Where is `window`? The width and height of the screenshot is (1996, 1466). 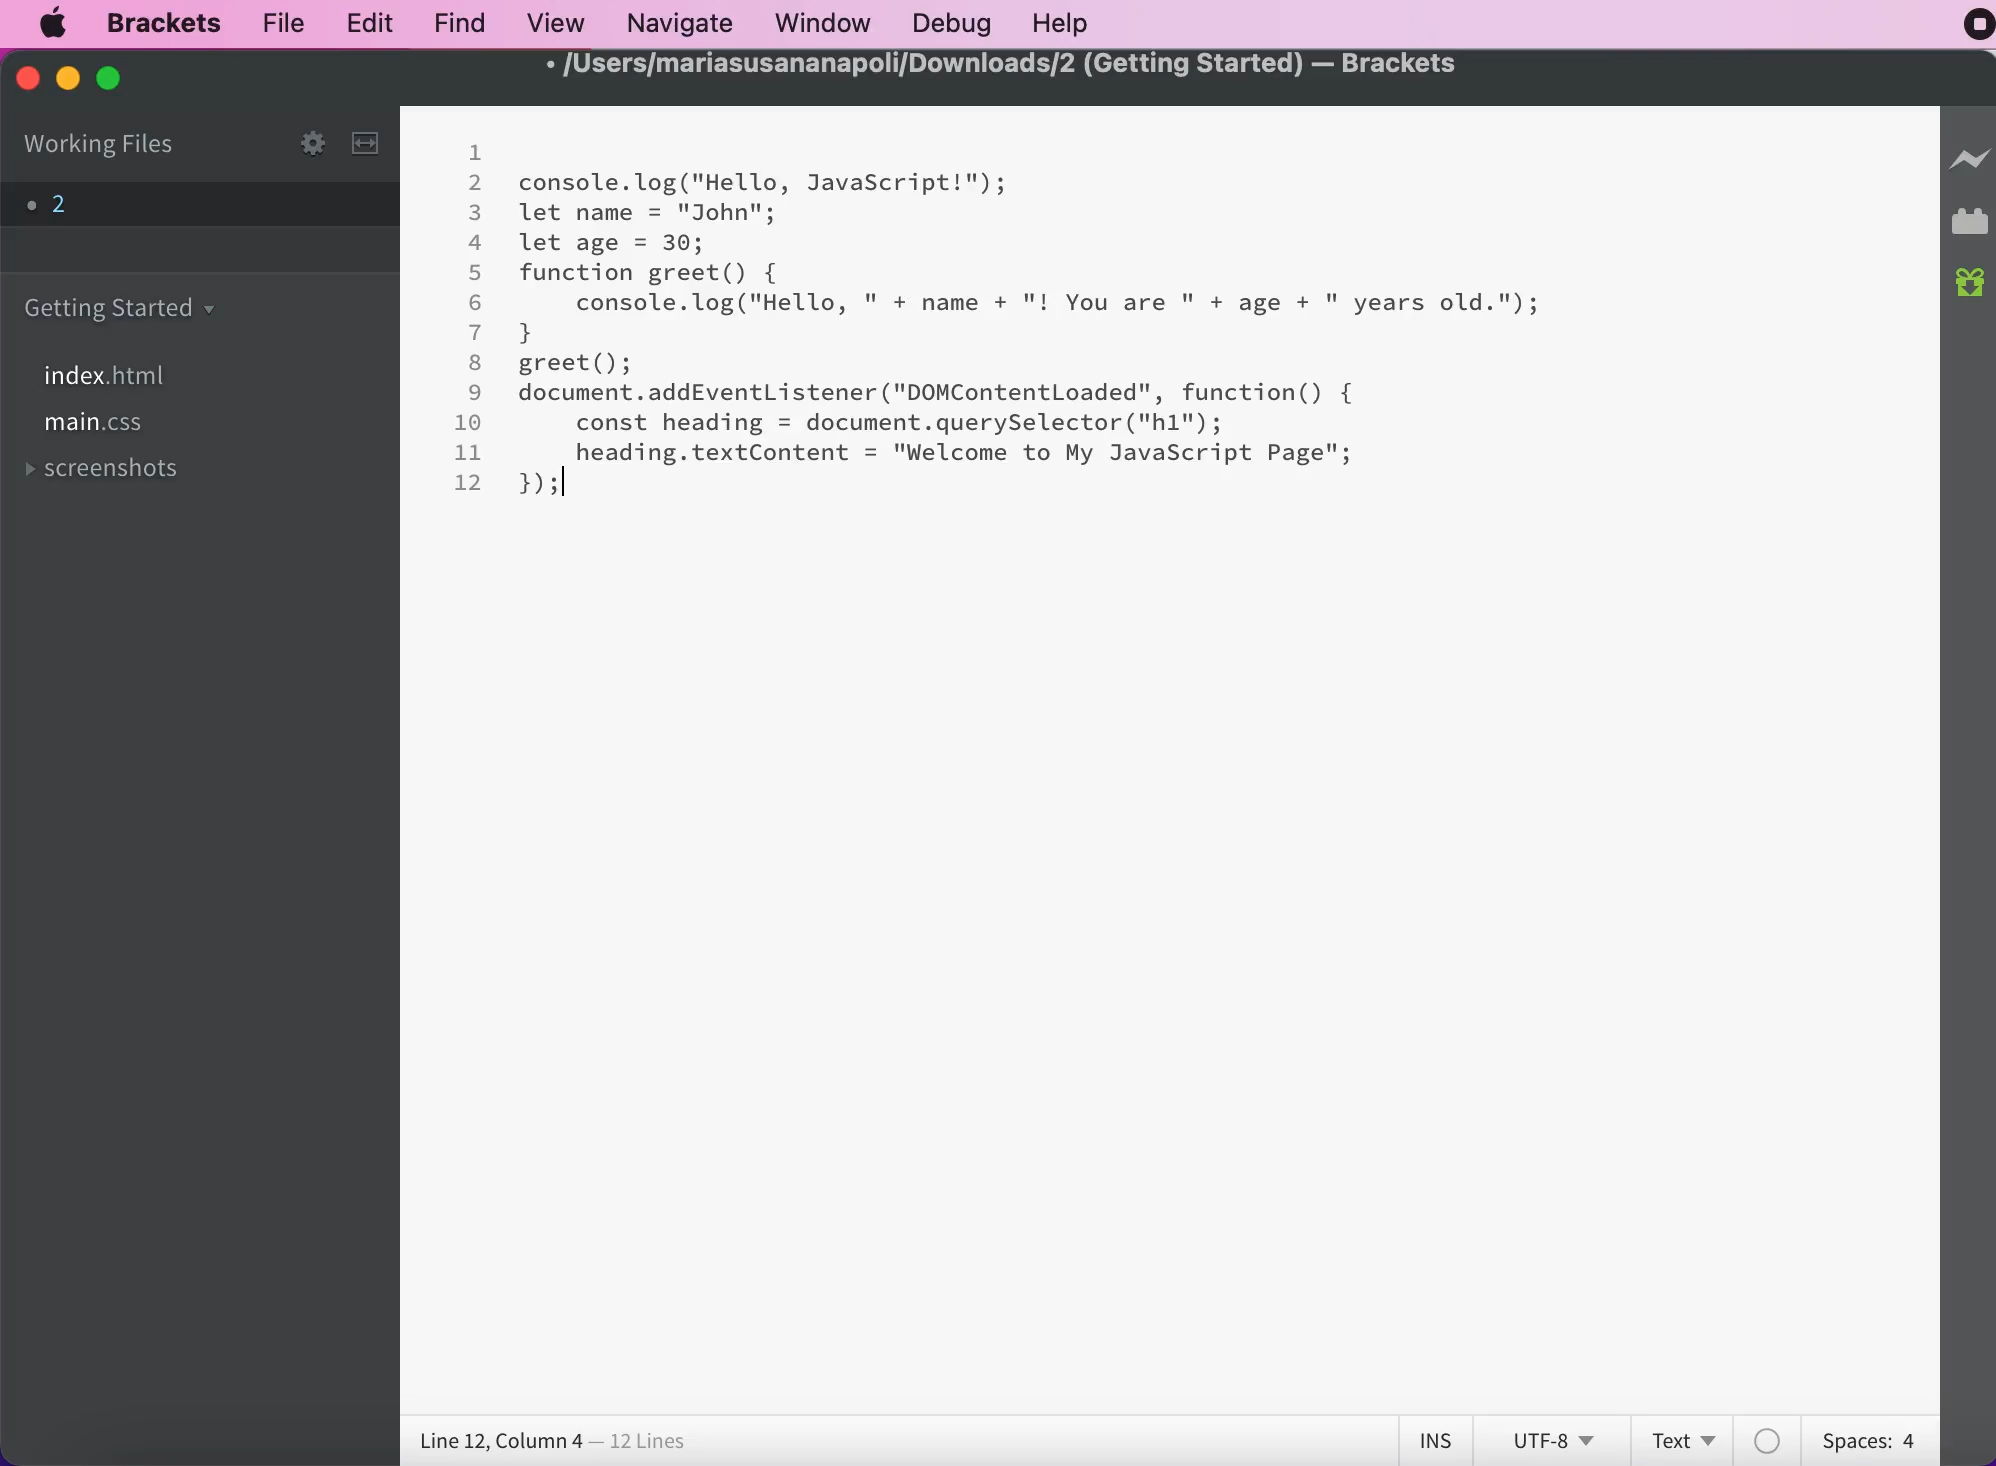
window is located at coordinates (820, 25).